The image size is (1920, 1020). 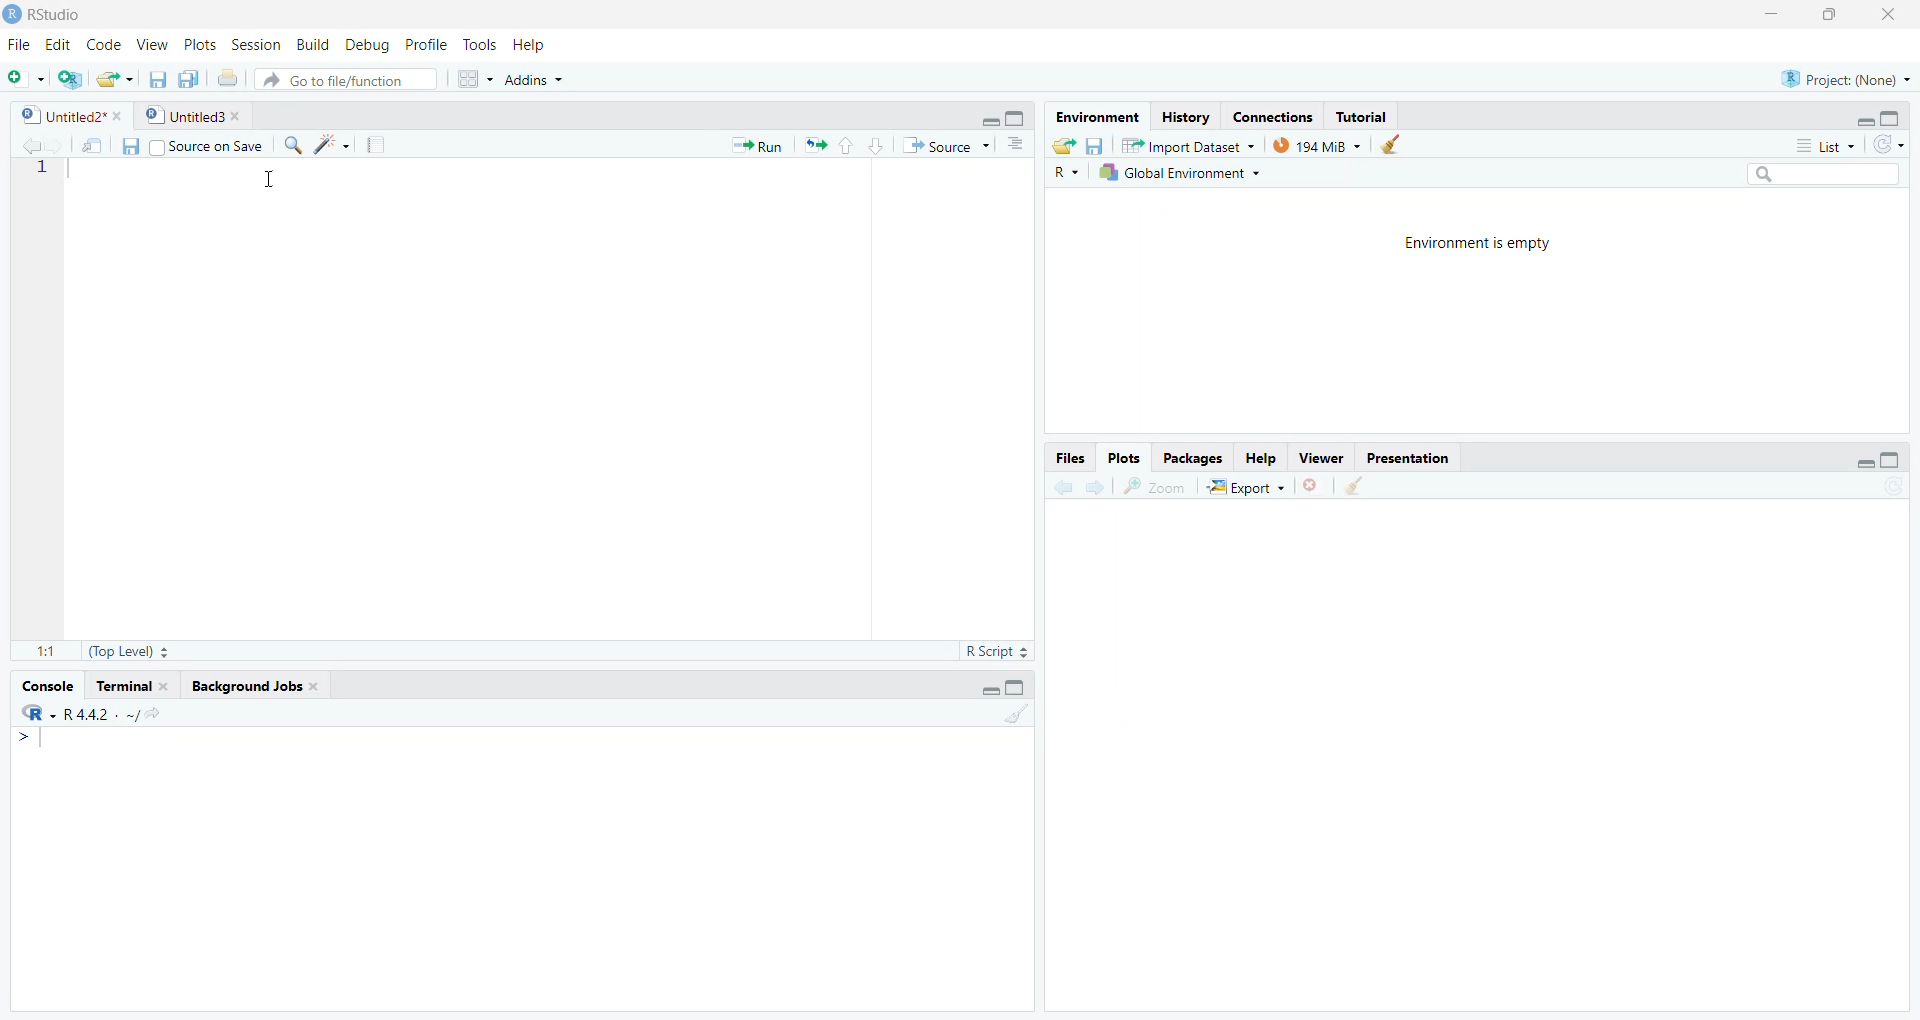 I want to click on Help, so click(x=1258, y=460).